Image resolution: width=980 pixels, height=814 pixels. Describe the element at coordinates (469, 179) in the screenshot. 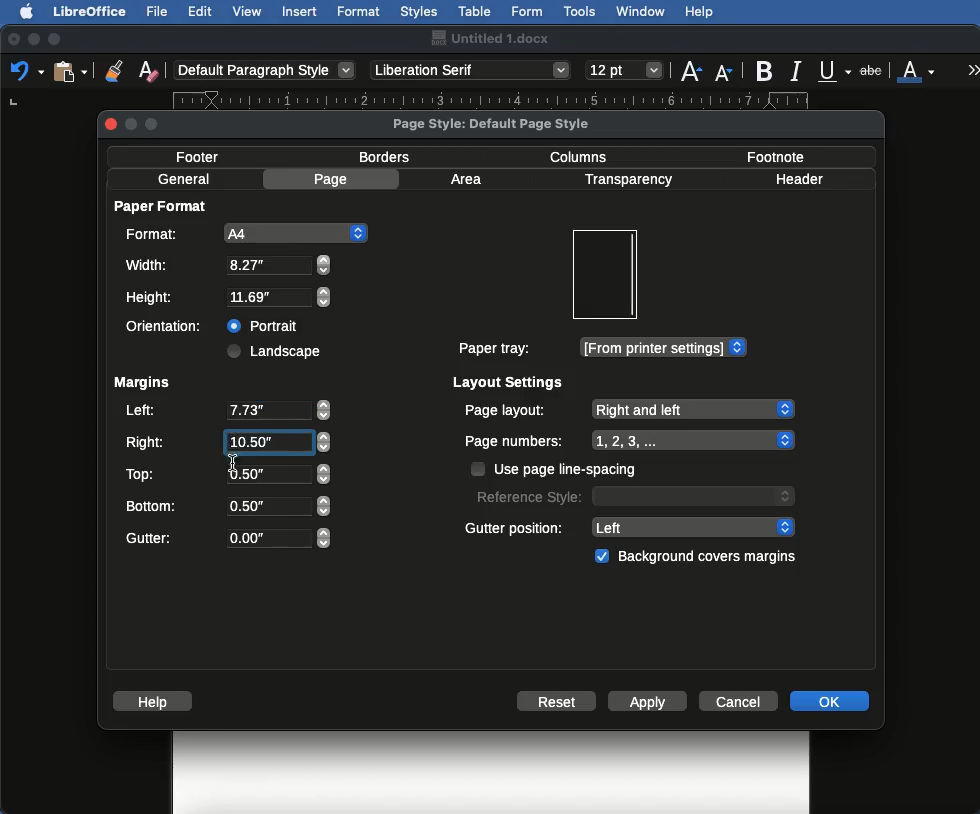

I see `Area` at that location.